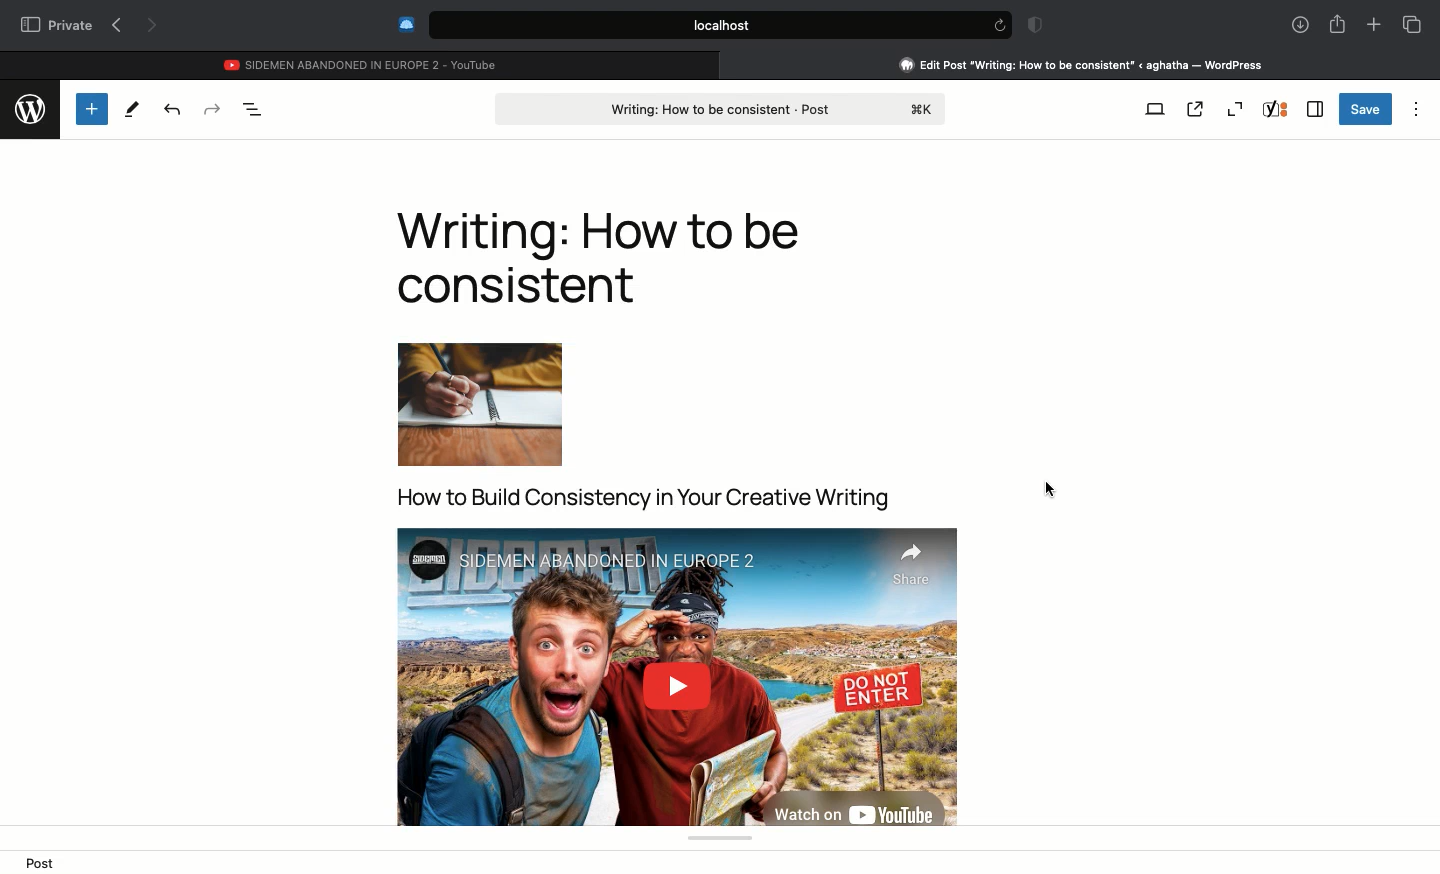 This screenshot has height=874, width=1440. What do you see at coordinates (645, 496) in the screenshot?
I see `title` at bounding box center [645, 496].